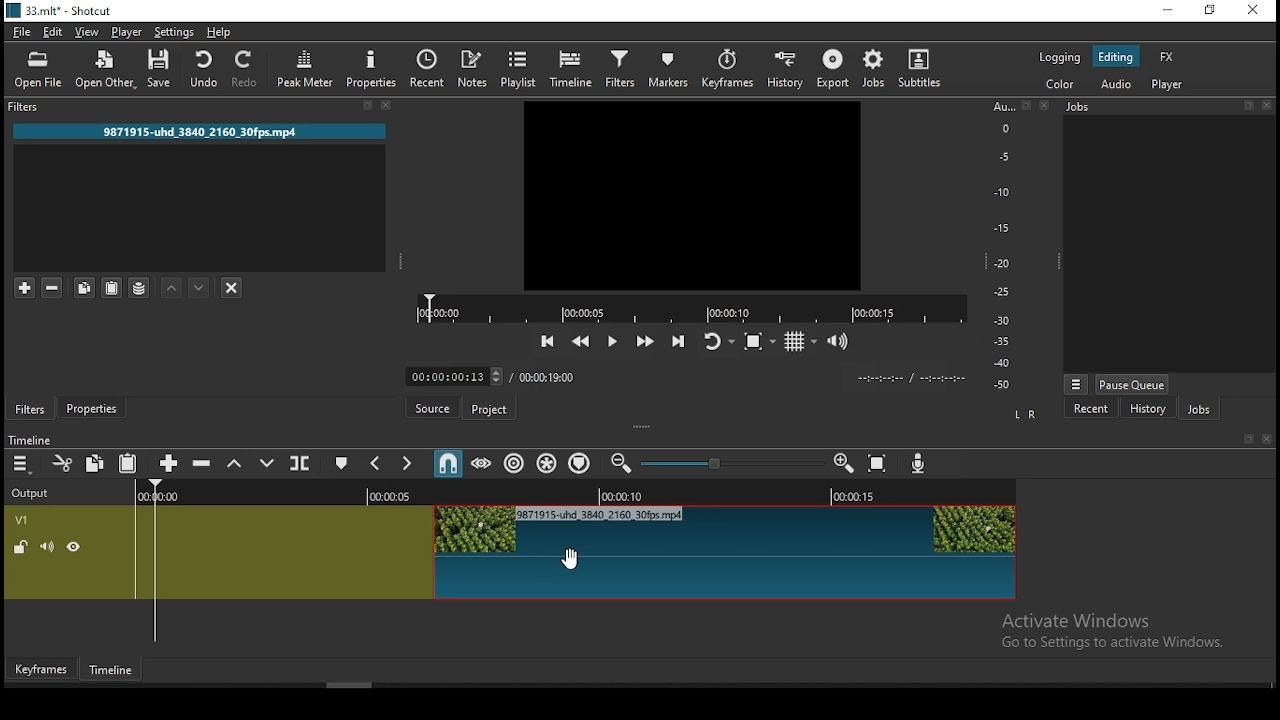 The height and width of the screenshot is (720, 1280). I want to click on paste filter, so click(110, 289).